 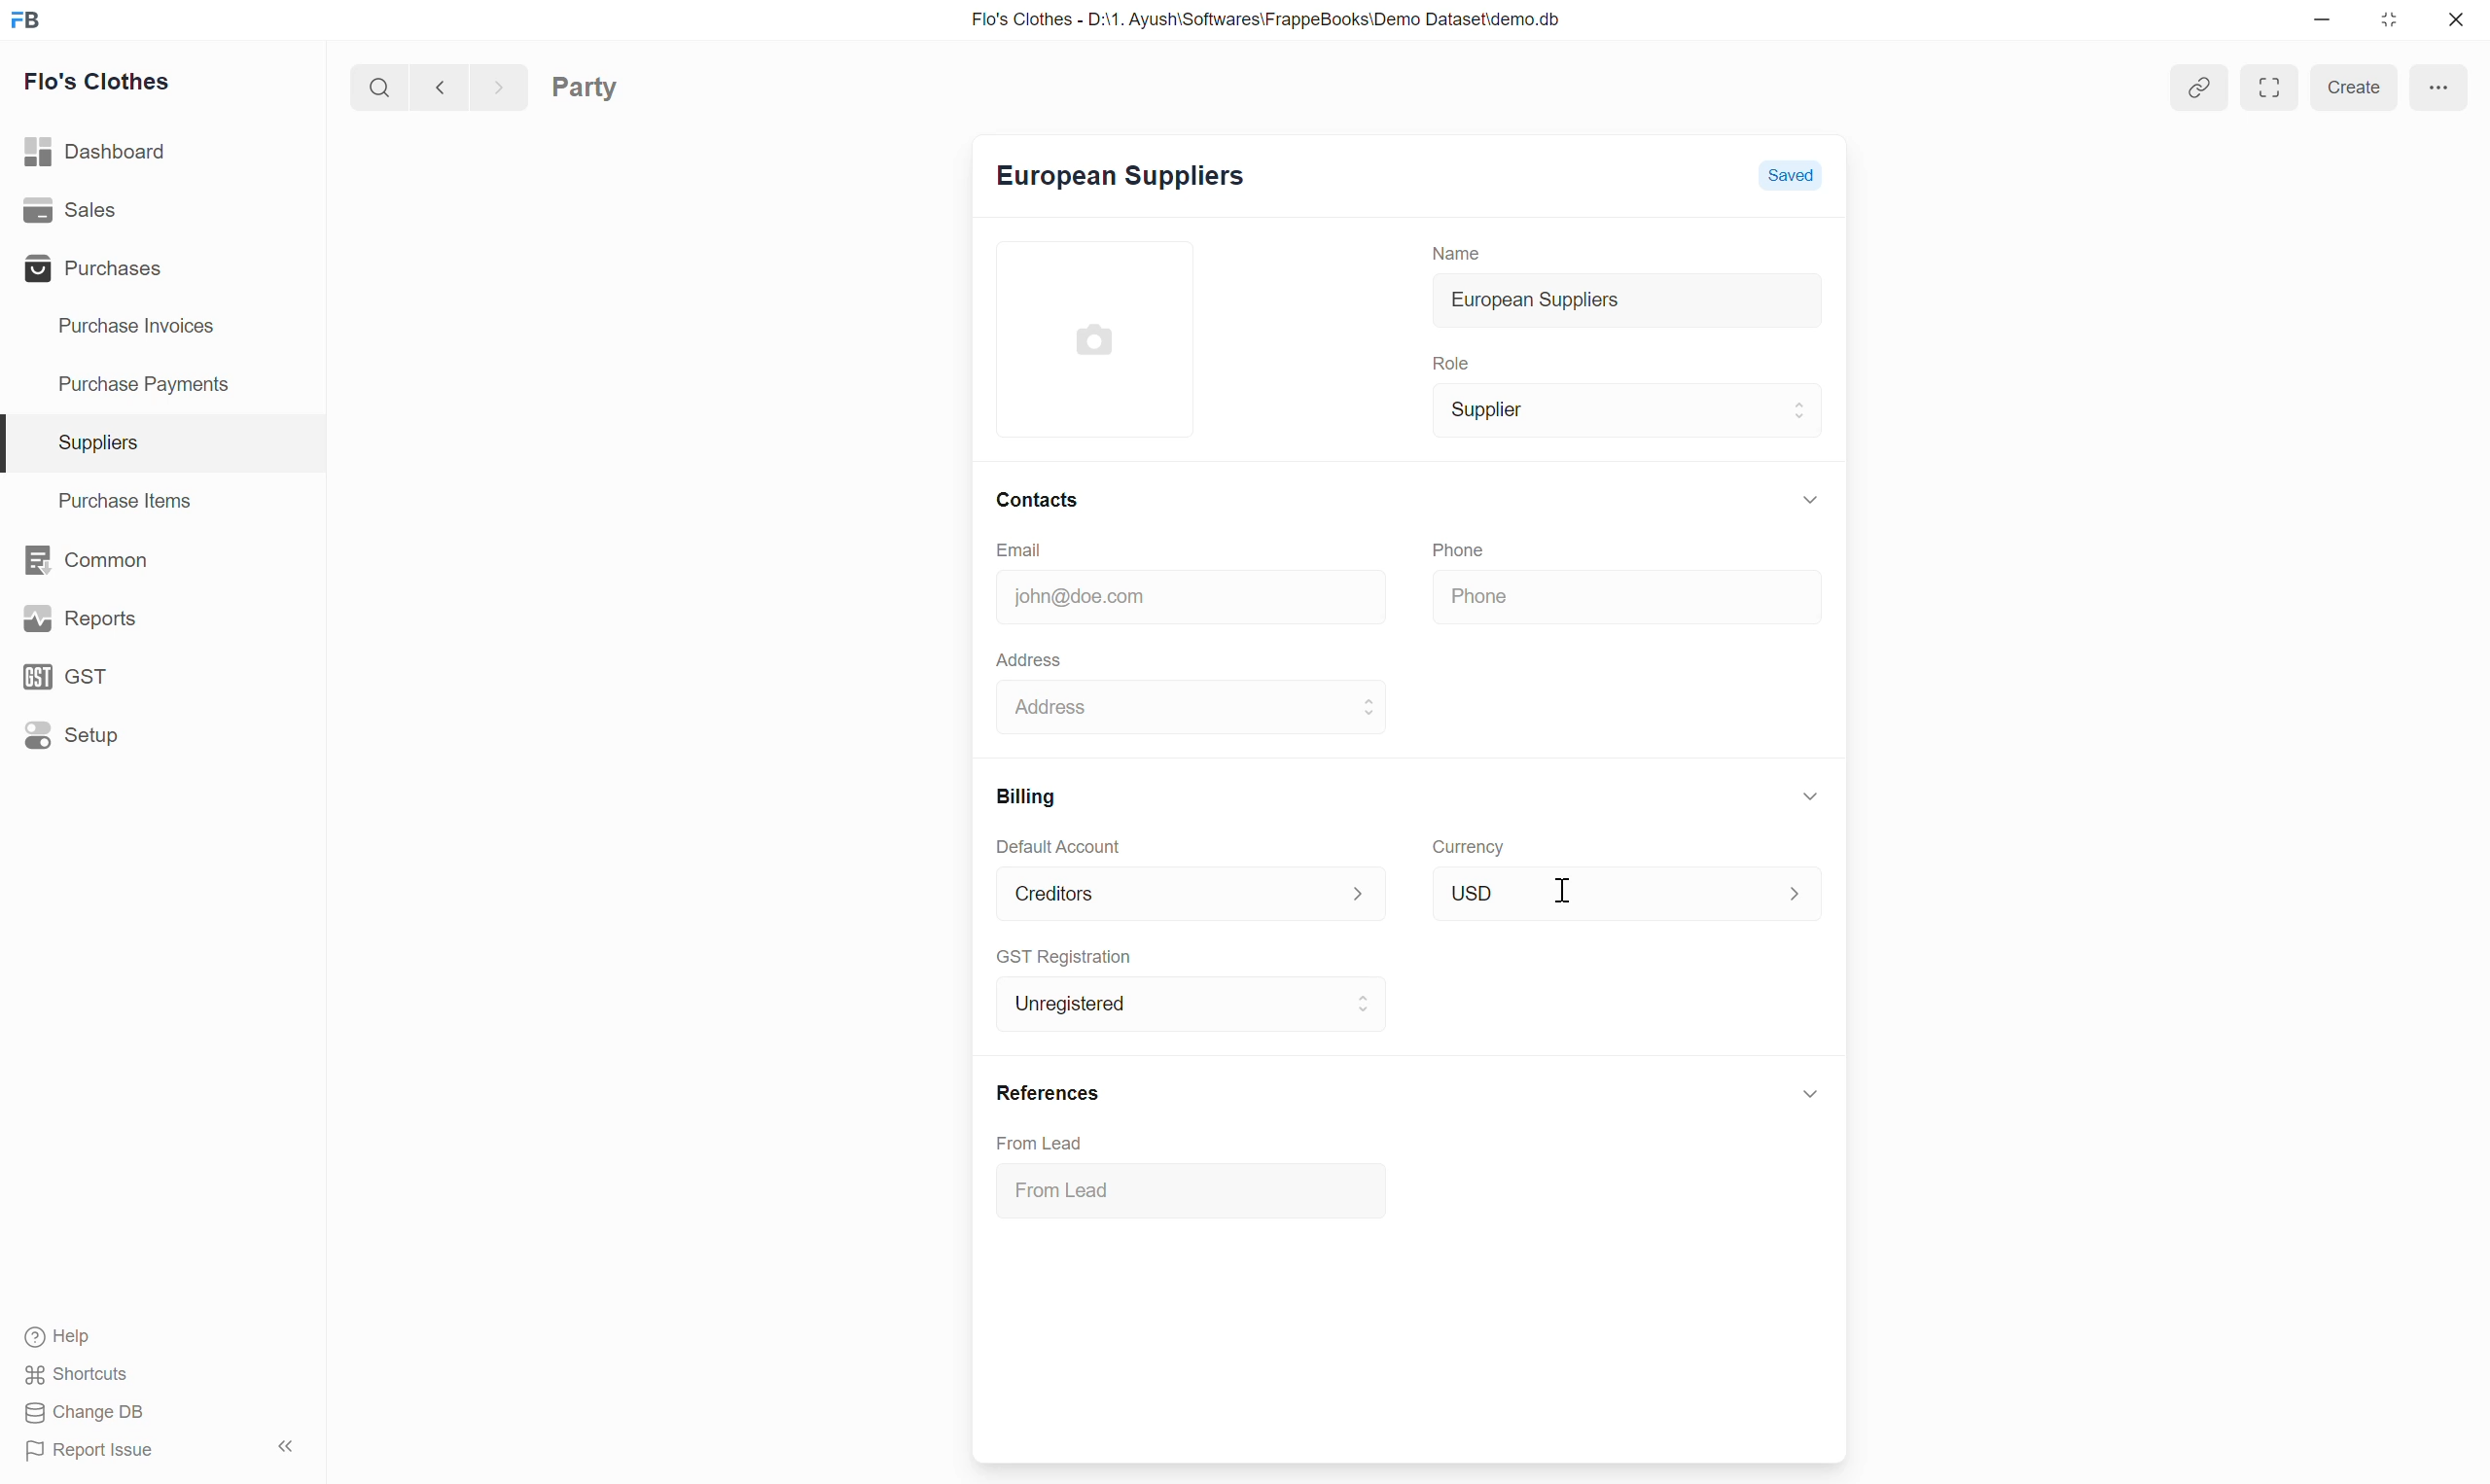 I want to click on European Suppliers, so click(x=1519, y=299).